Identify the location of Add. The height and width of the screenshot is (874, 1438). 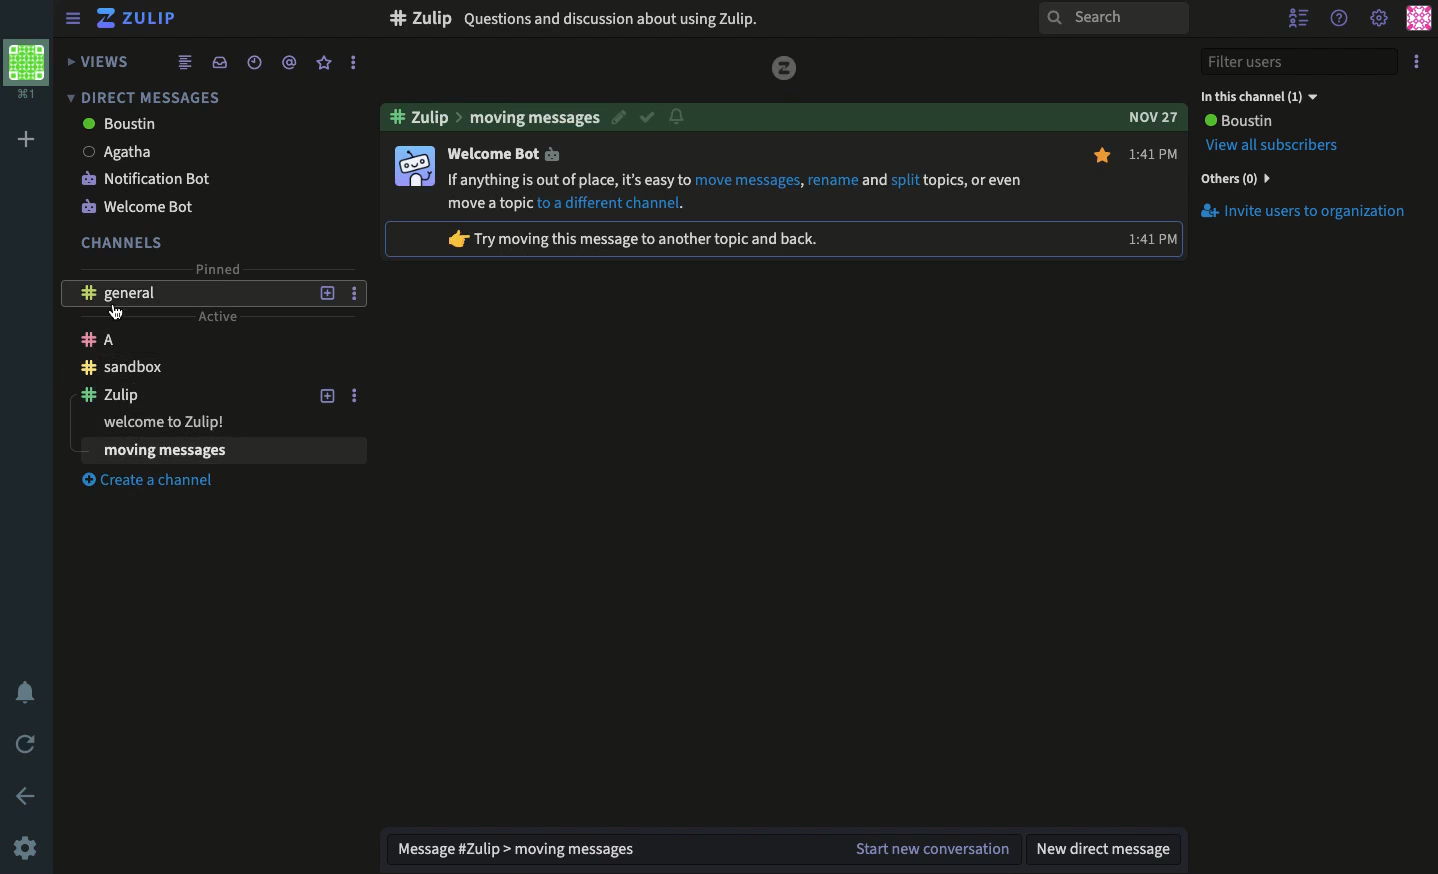
(27, 140).